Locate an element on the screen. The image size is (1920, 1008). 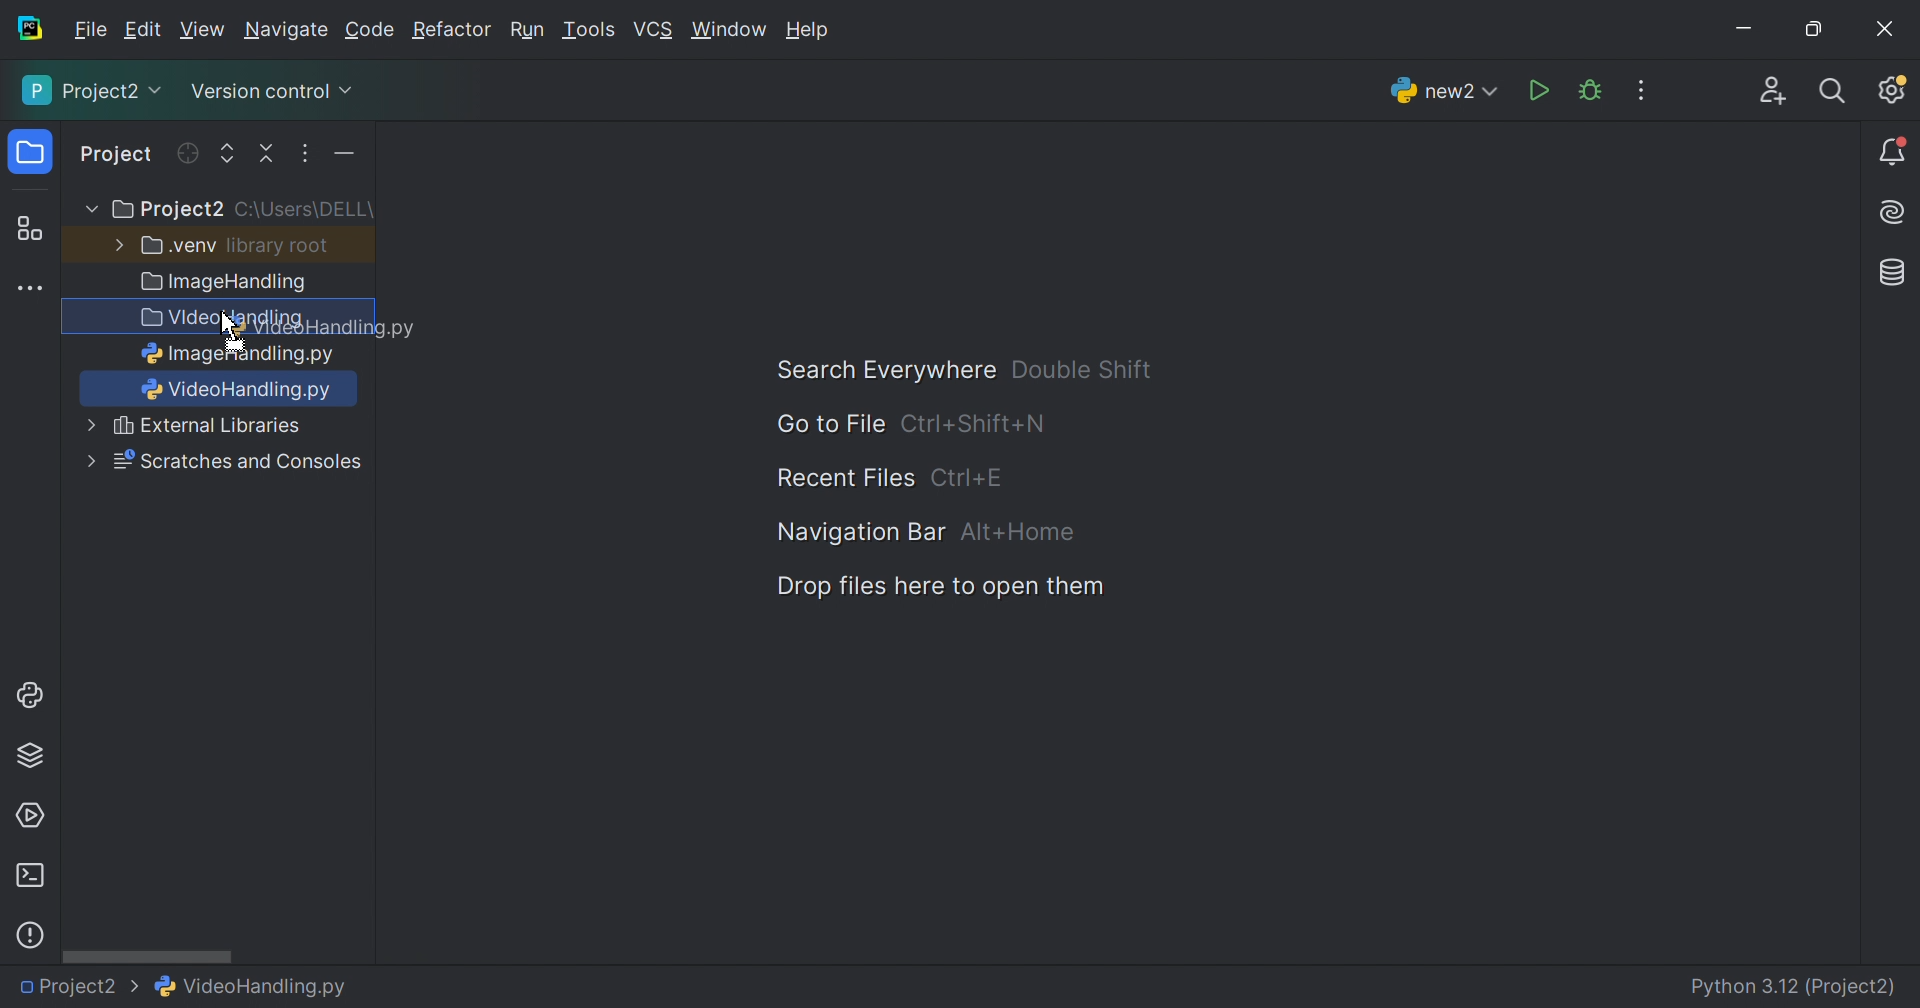
Terminal is located at coordinates (29, 876).